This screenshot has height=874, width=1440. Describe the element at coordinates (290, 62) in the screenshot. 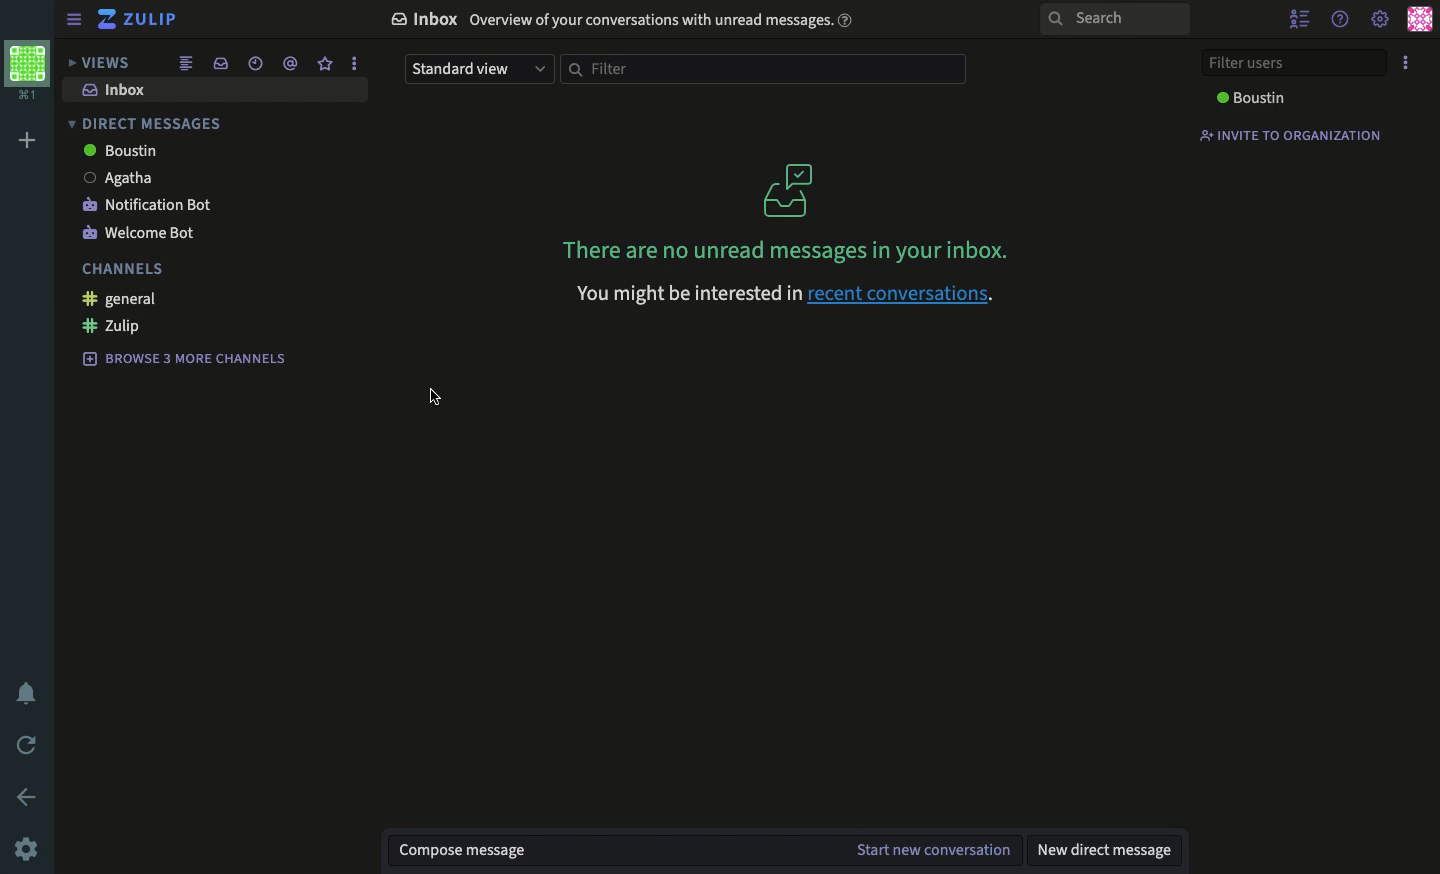

I see `mention` at that location.